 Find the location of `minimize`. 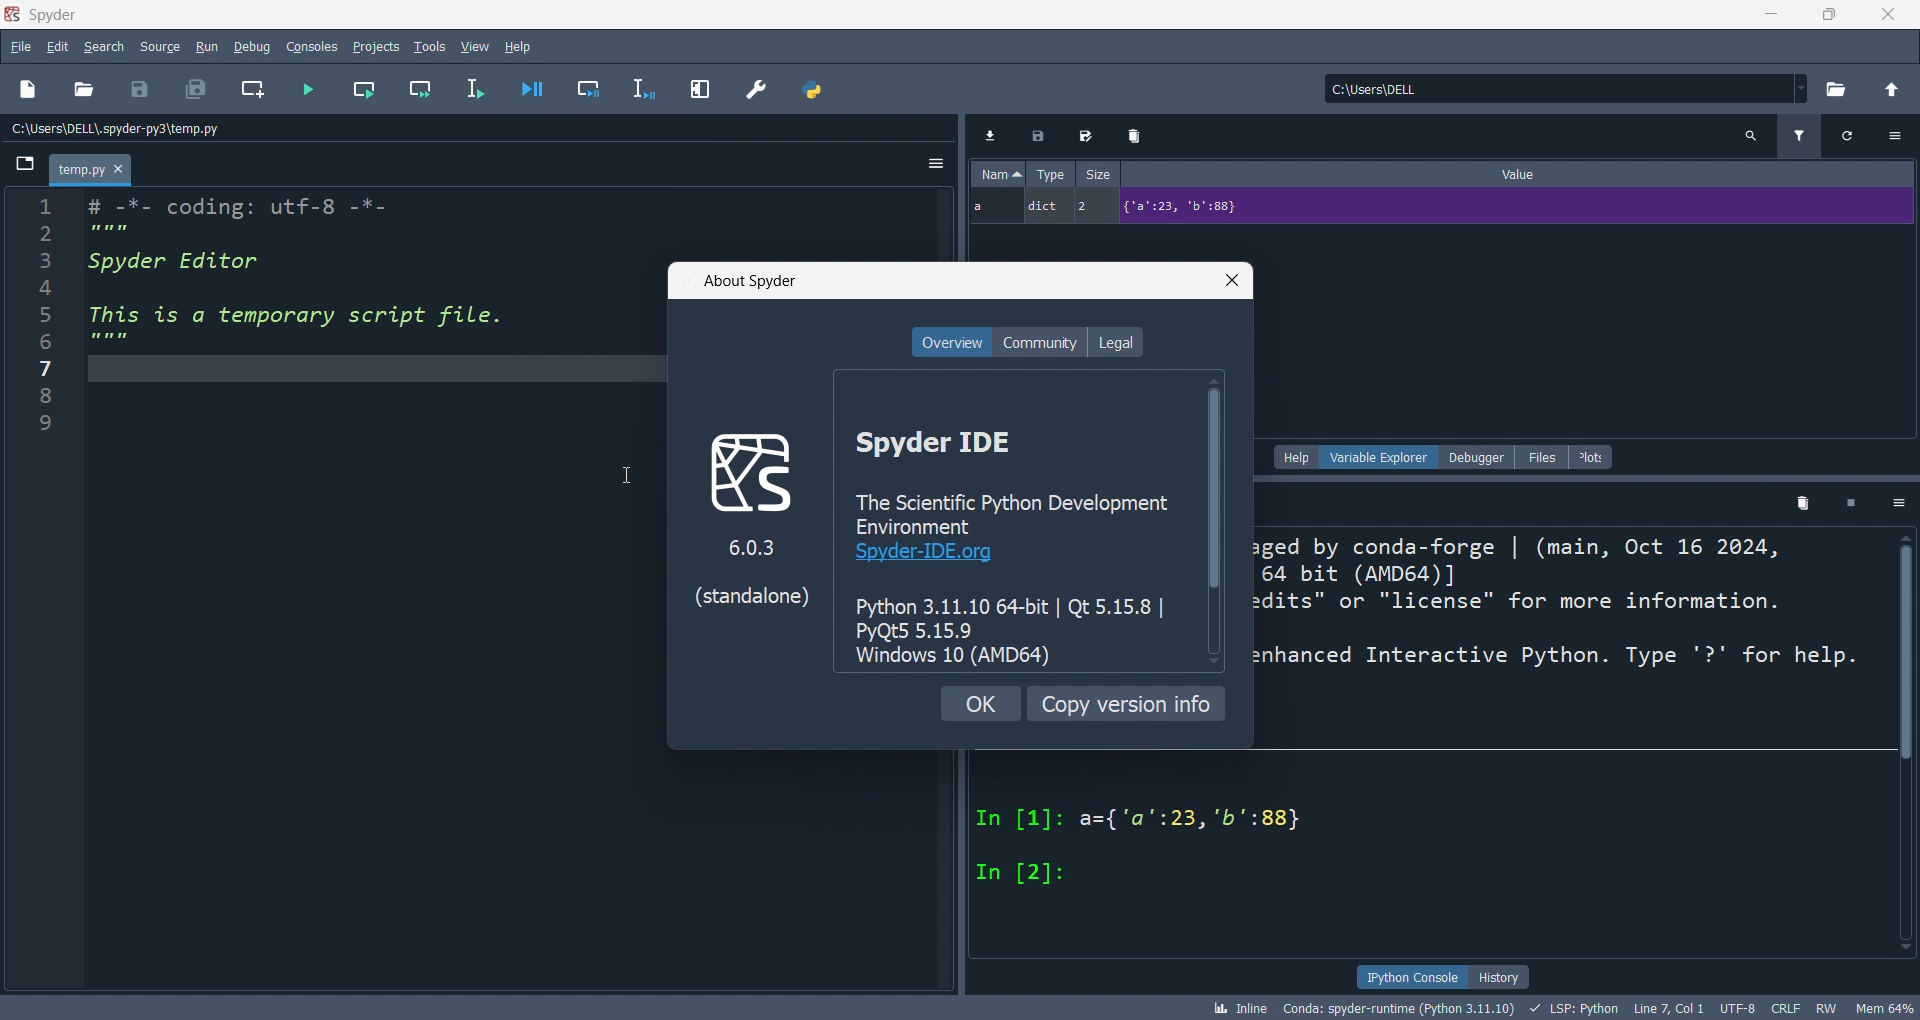

minimize is located at coordinates (1768, 15).